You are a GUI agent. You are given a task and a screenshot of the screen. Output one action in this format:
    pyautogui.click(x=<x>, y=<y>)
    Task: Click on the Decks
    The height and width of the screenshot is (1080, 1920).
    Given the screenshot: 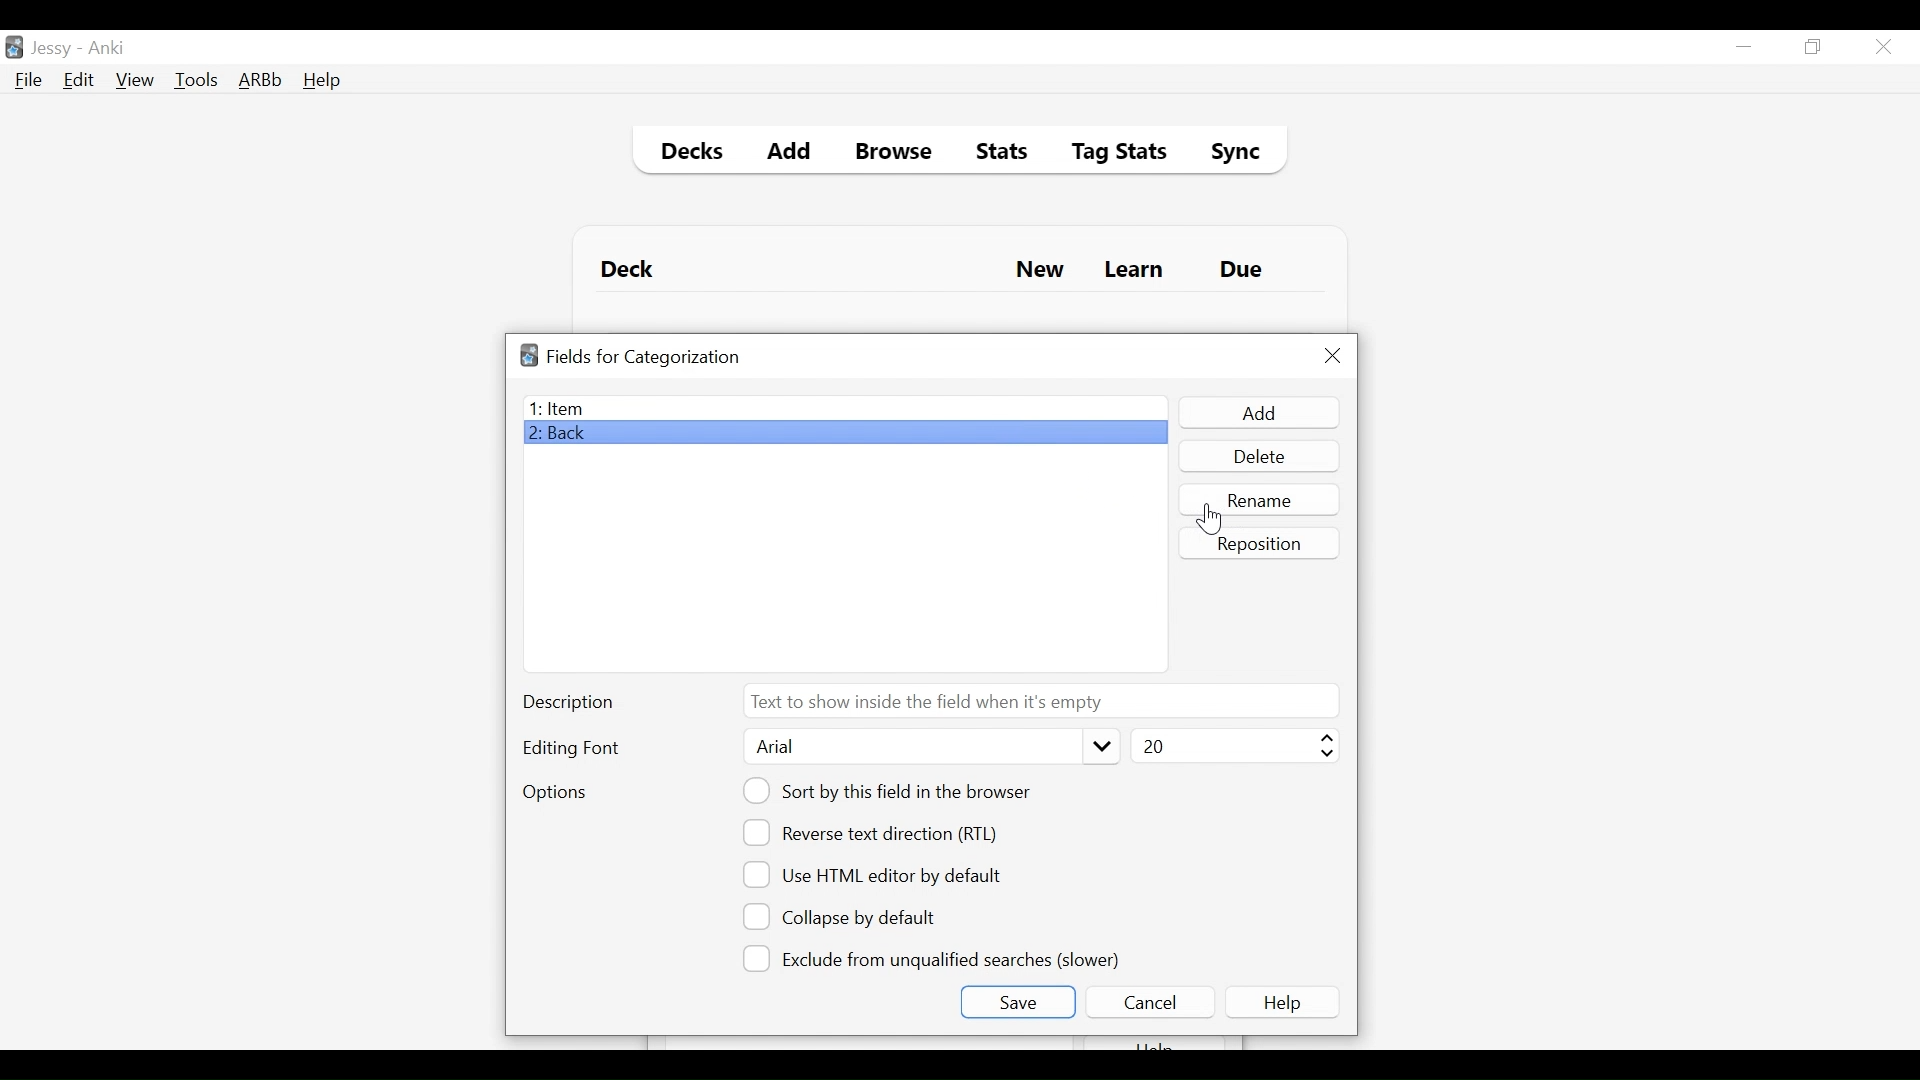 What is the action you would take?
    pyautogui.click(x=687, y=154)
    